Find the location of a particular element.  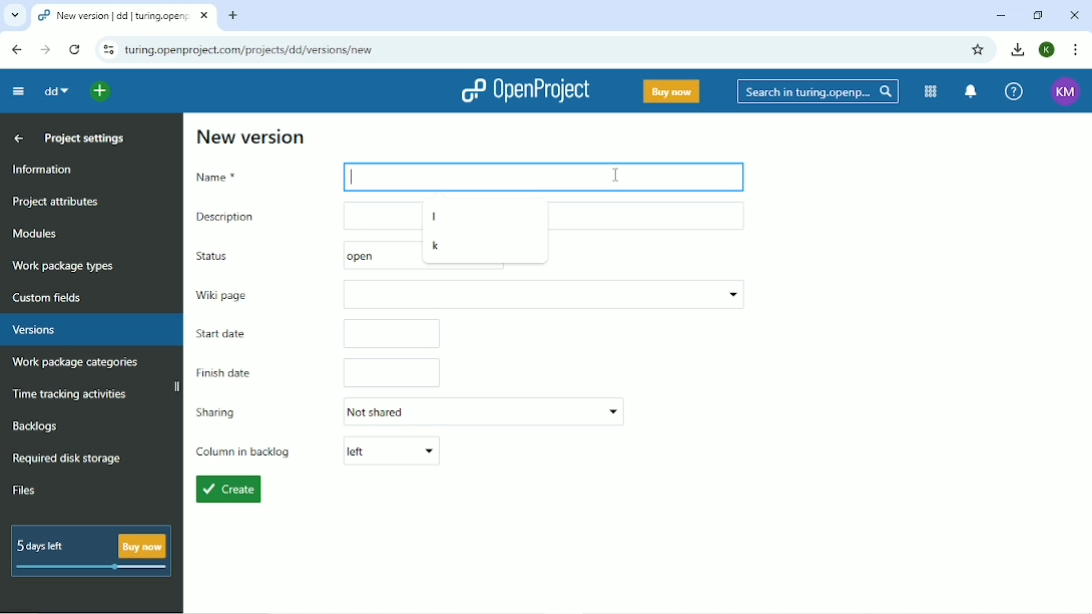

Account is located at coordinates (1066, 92).